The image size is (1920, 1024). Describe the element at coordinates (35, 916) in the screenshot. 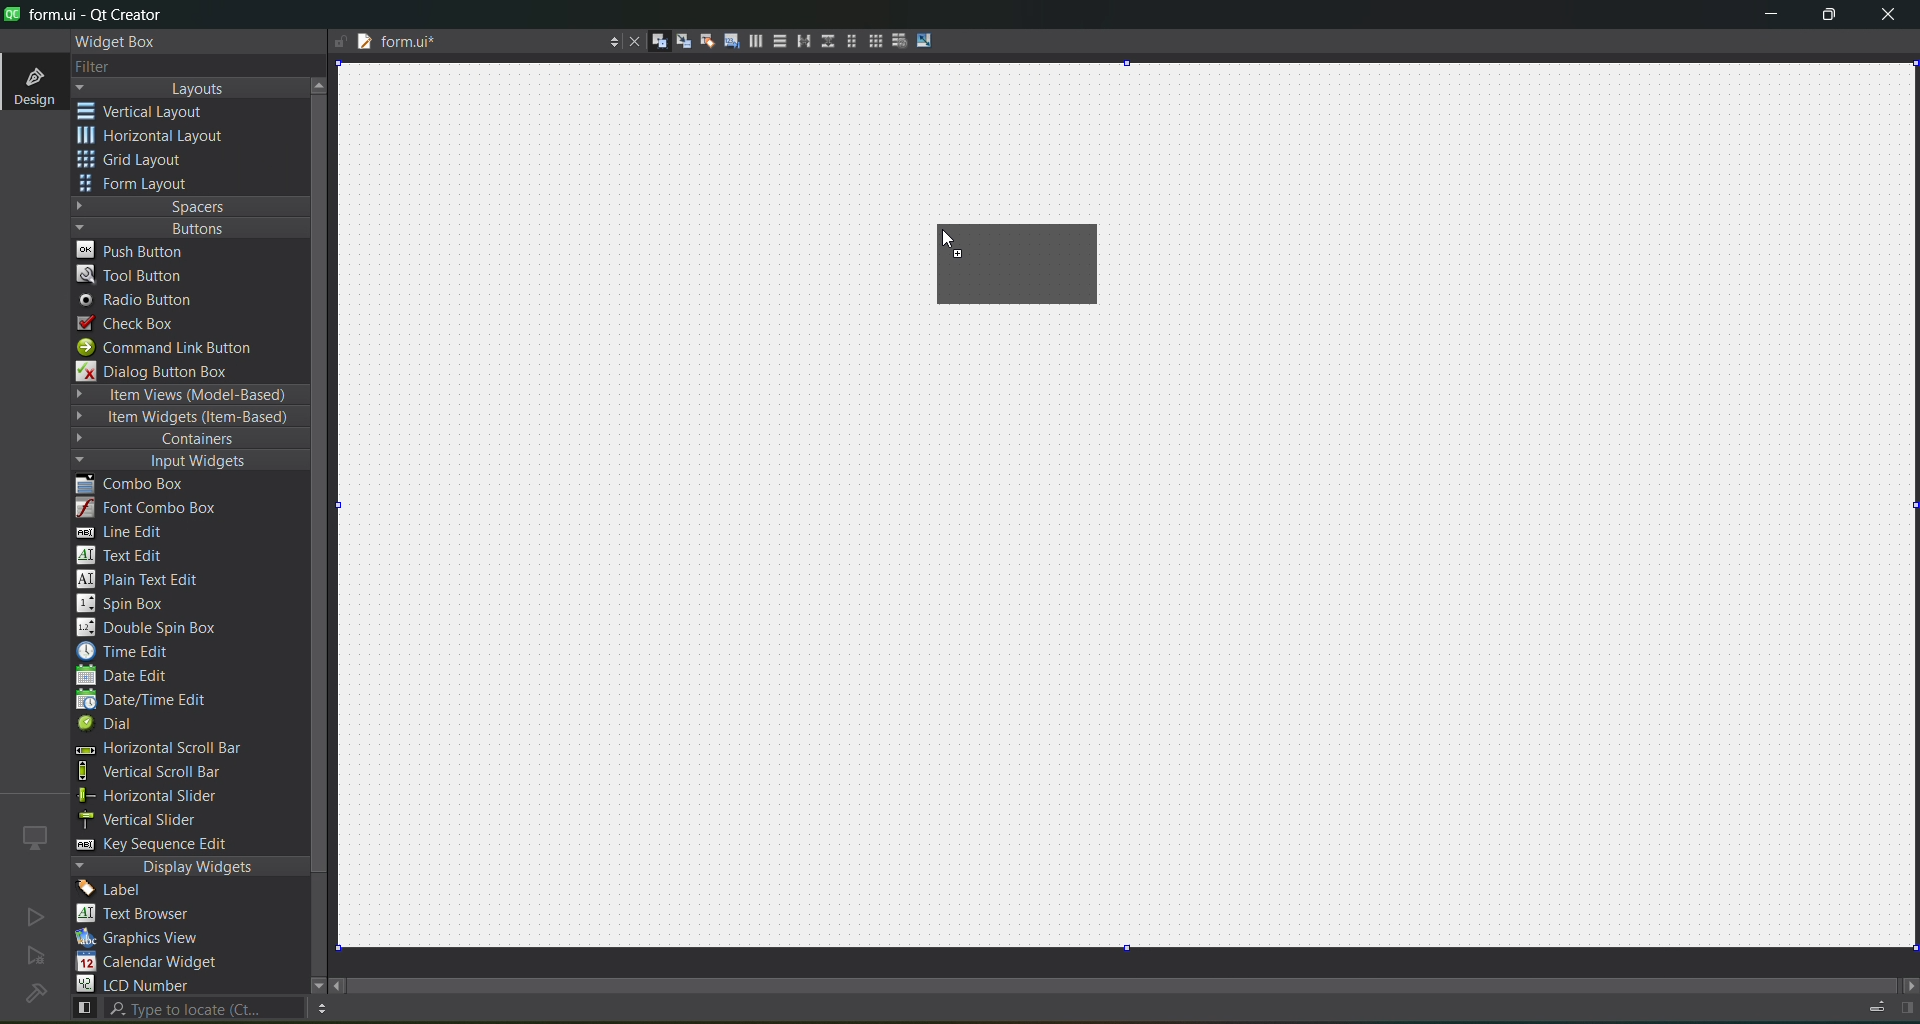

I see `no active project` at that location.